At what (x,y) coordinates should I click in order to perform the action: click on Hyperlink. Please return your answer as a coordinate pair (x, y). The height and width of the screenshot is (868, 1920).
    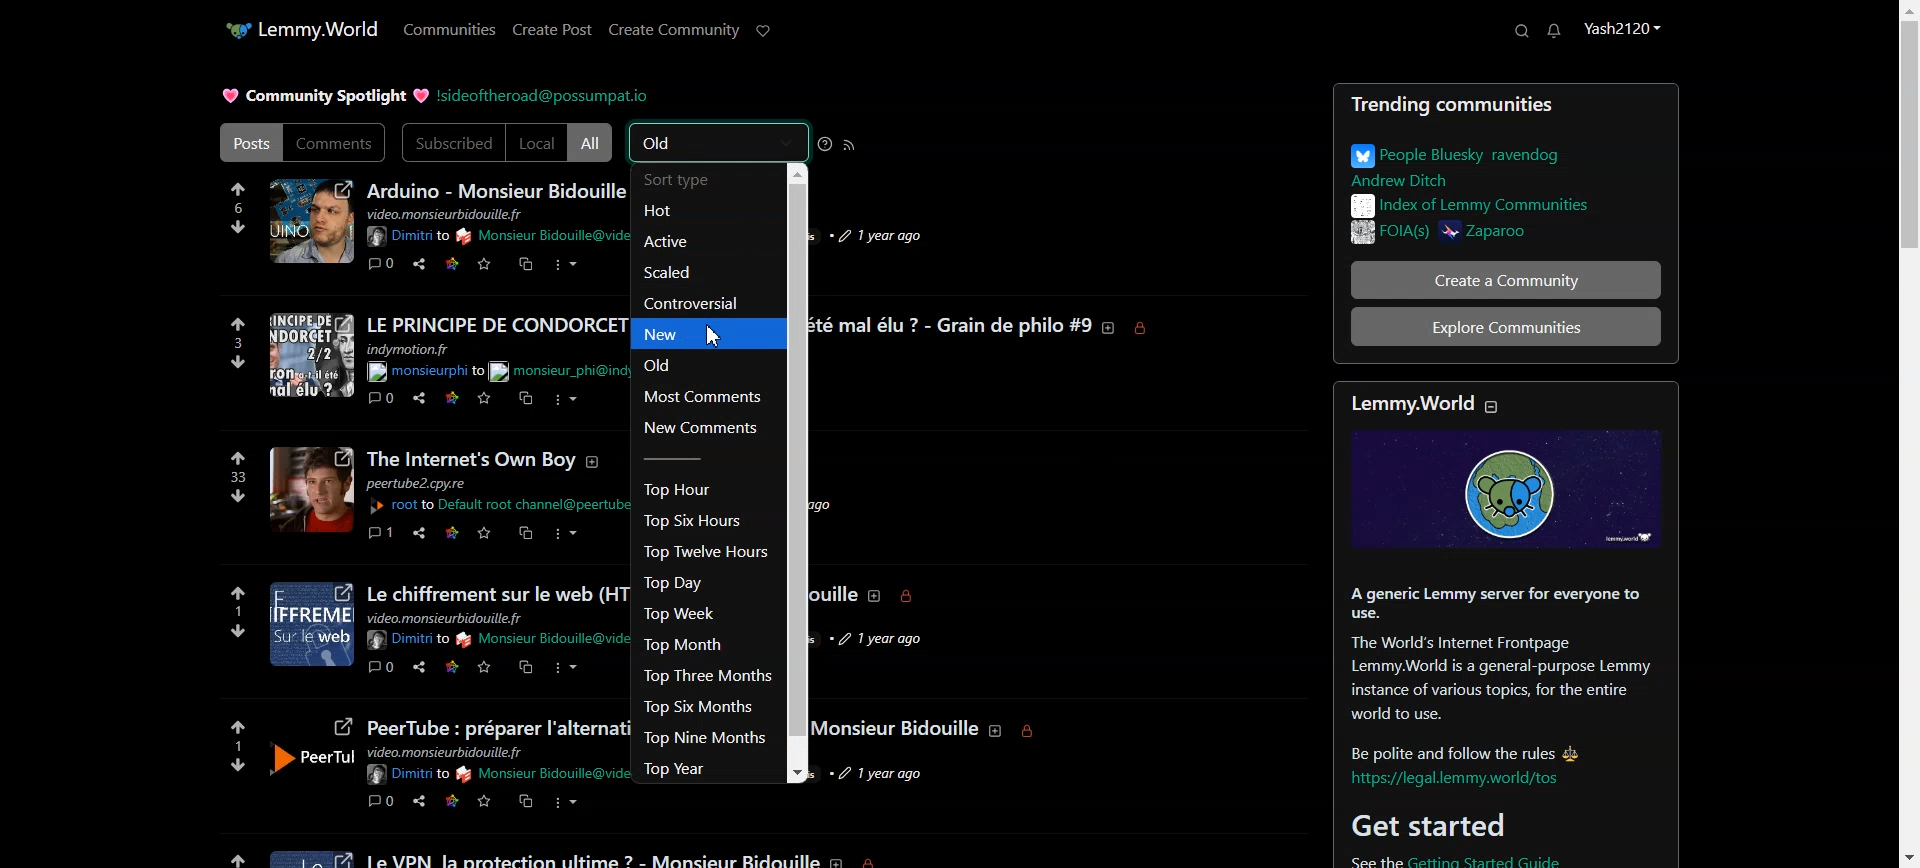
    Looking at the image, I should click on (560, 370).